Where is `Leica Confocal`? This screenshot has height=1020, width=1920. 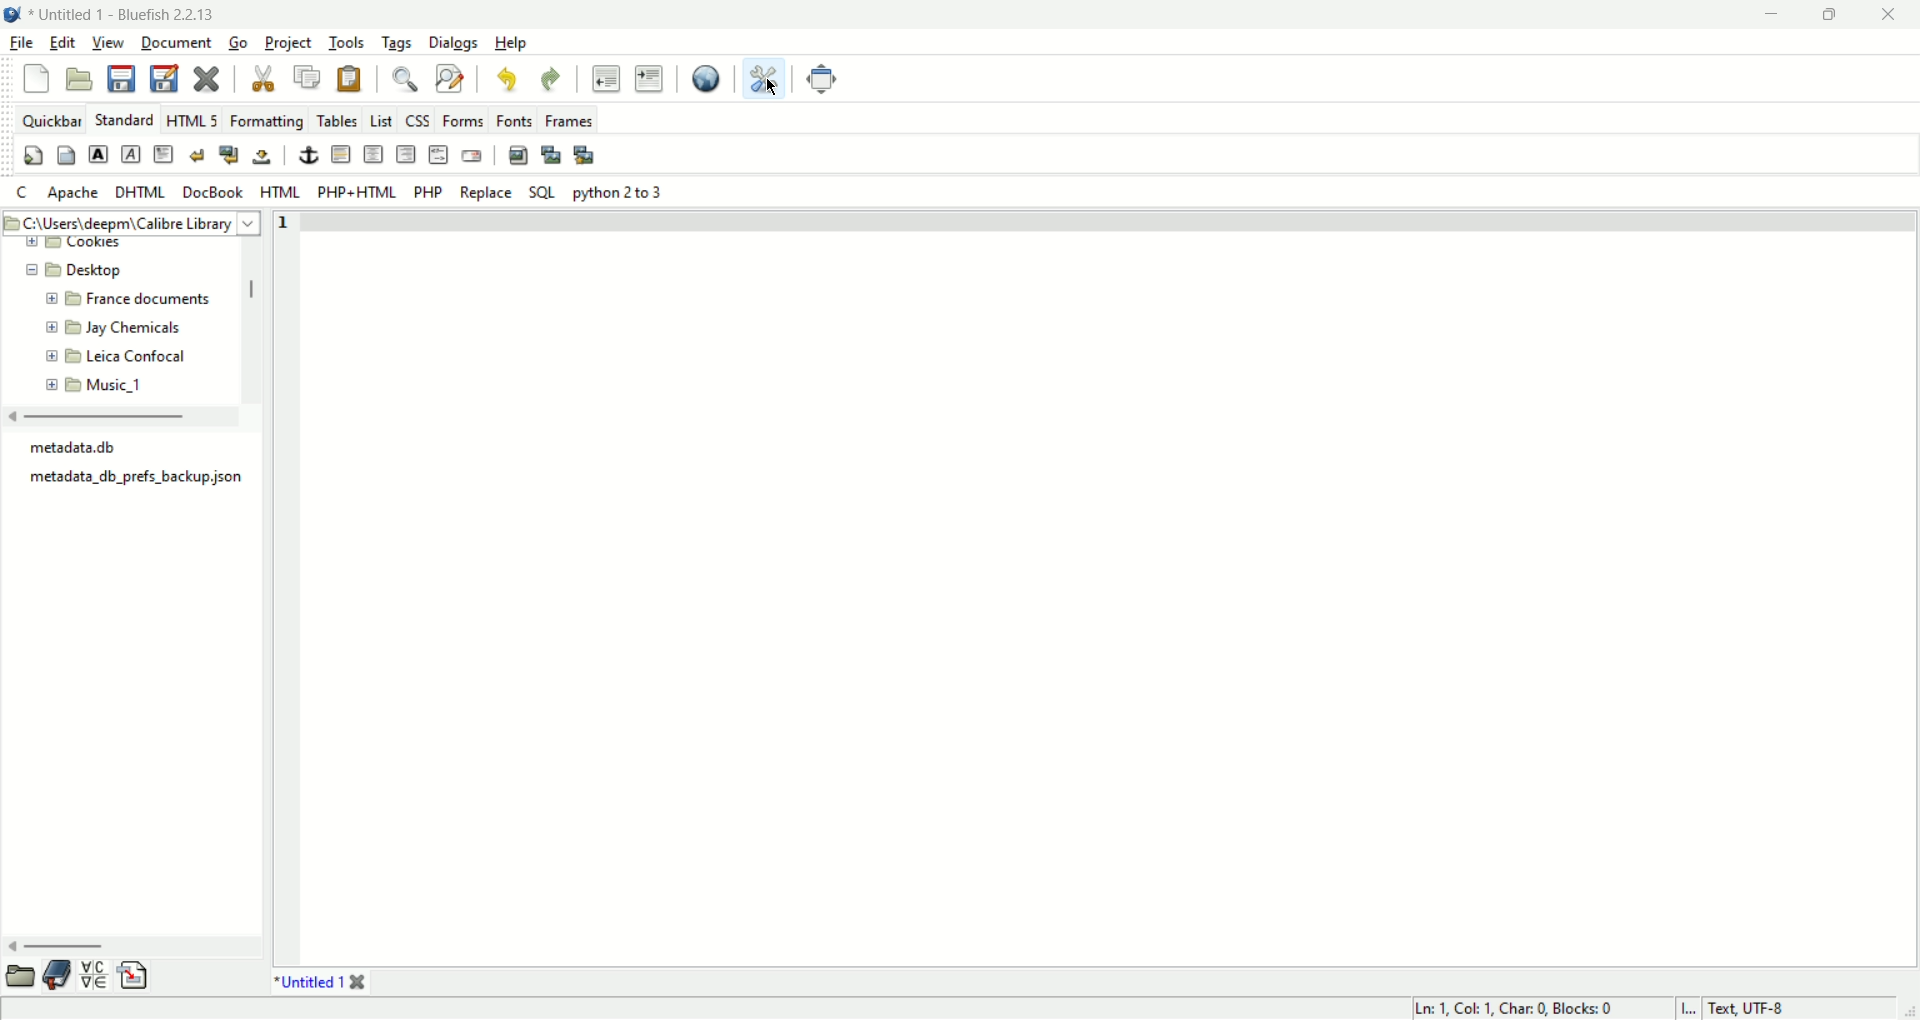
Leica Confocal is located at coordinates (144, 358).